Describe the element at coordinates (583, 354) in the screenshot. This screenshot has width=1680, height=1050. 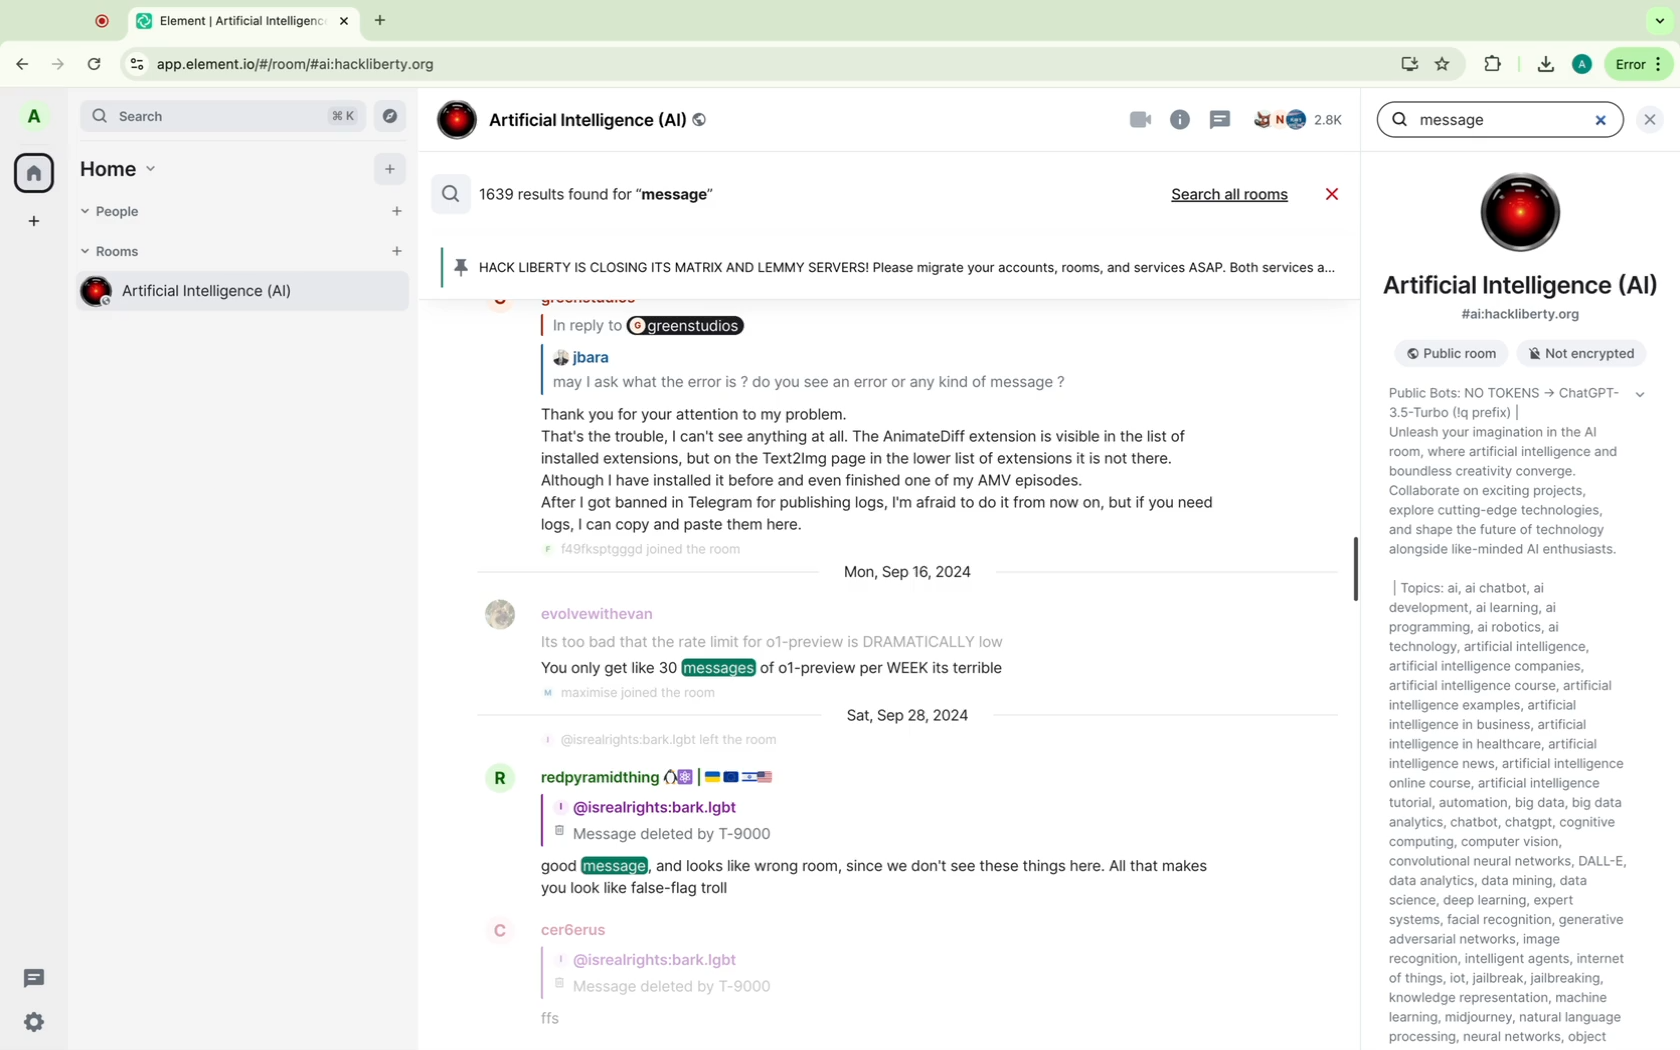
I see `profile name` at that location.